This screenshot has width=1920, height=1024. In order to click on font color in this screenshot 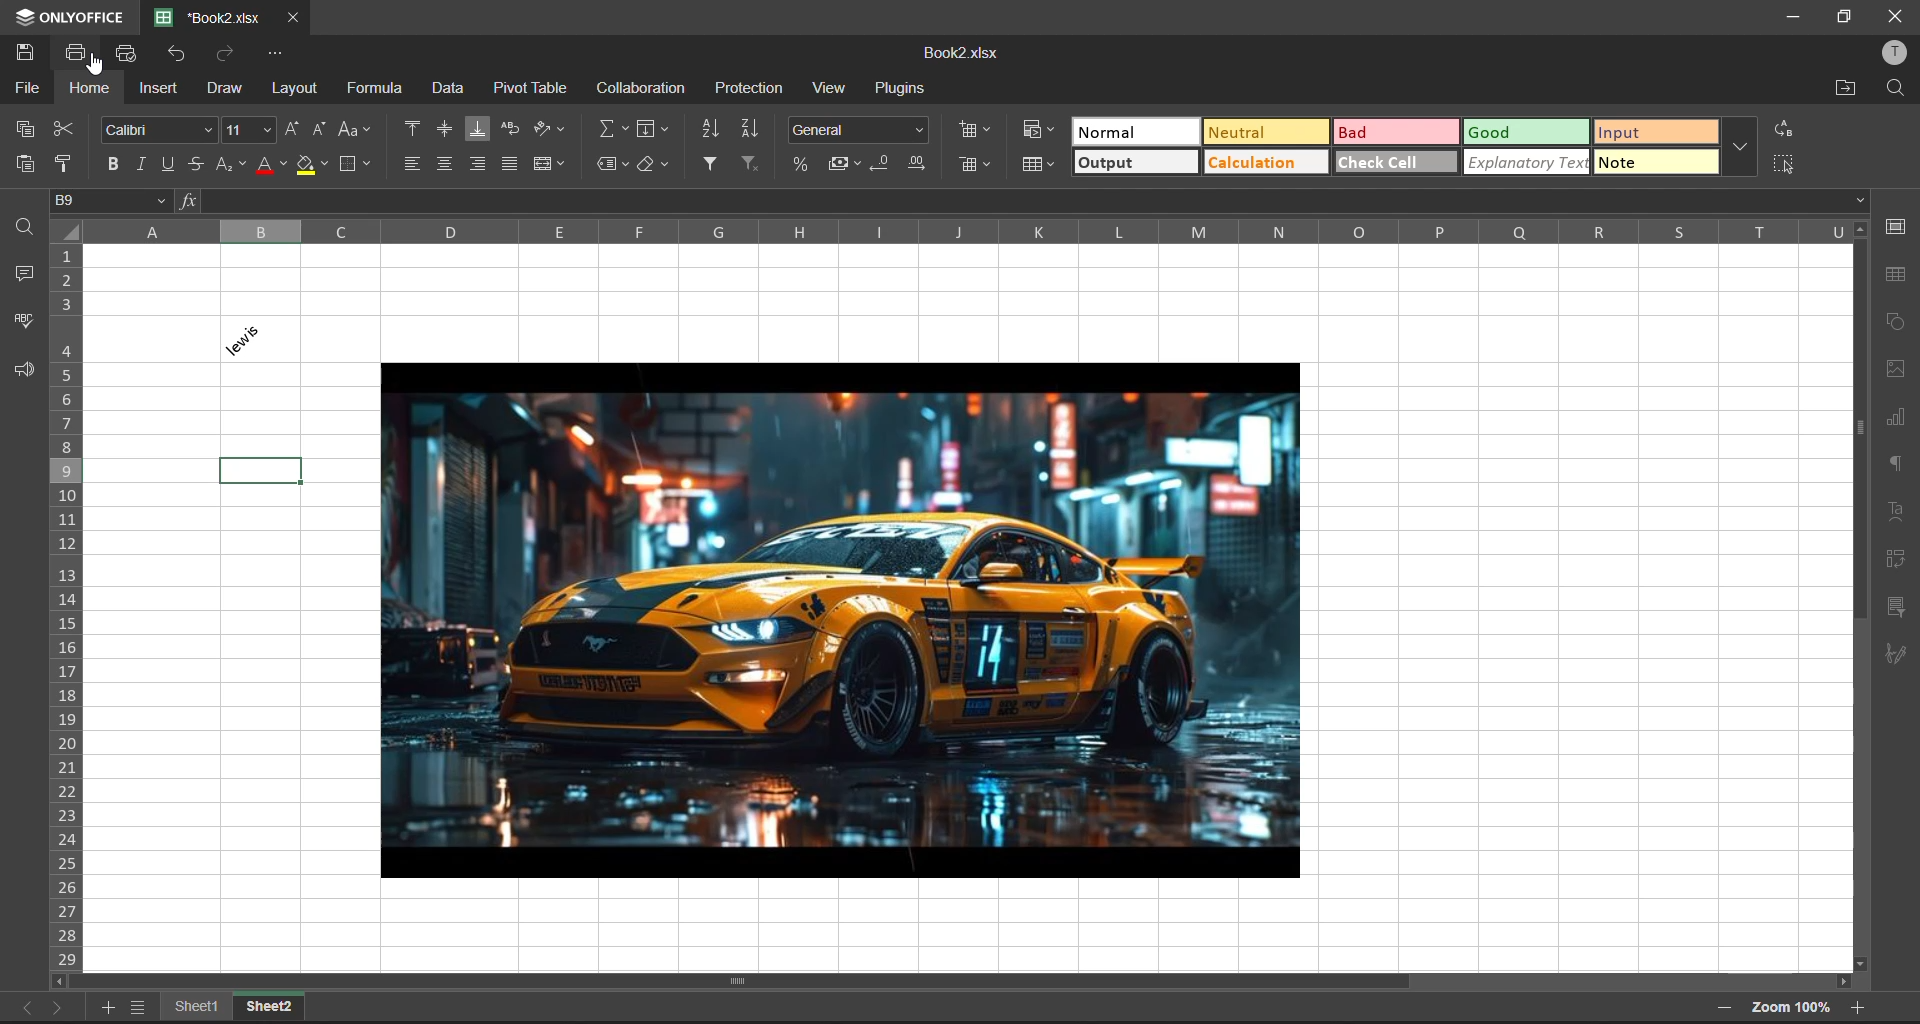, I will do `click(273, 165)`.